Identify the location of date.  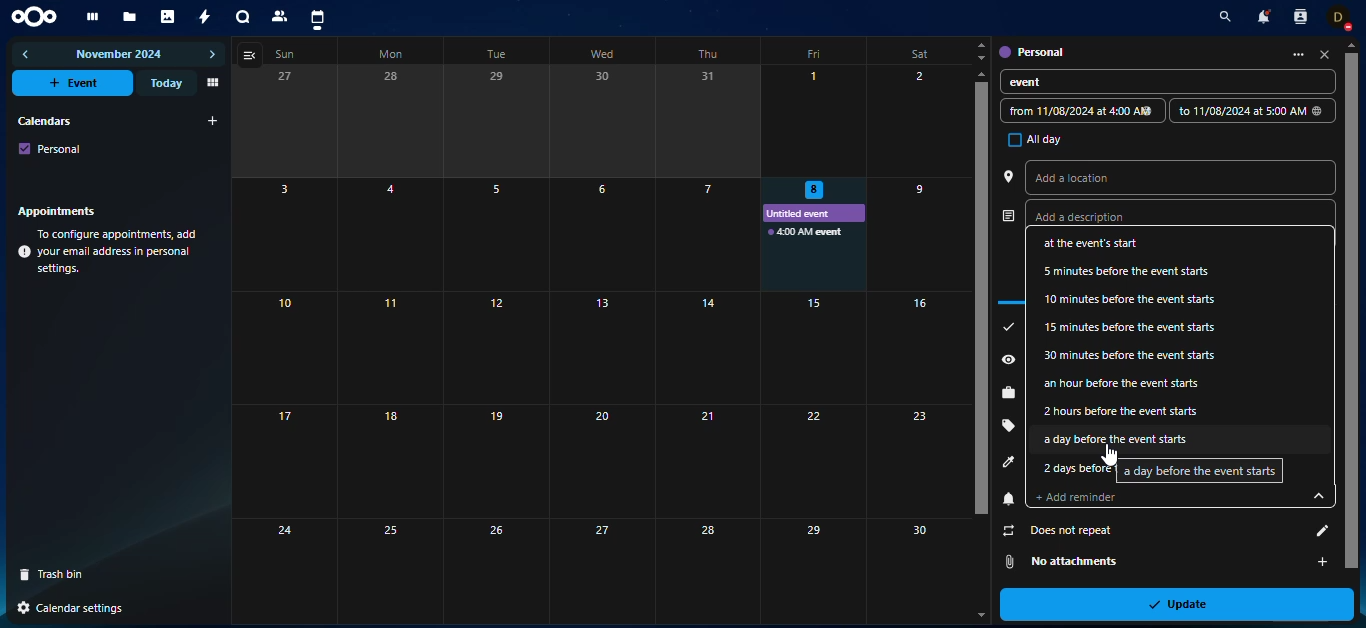
(1077, 110).